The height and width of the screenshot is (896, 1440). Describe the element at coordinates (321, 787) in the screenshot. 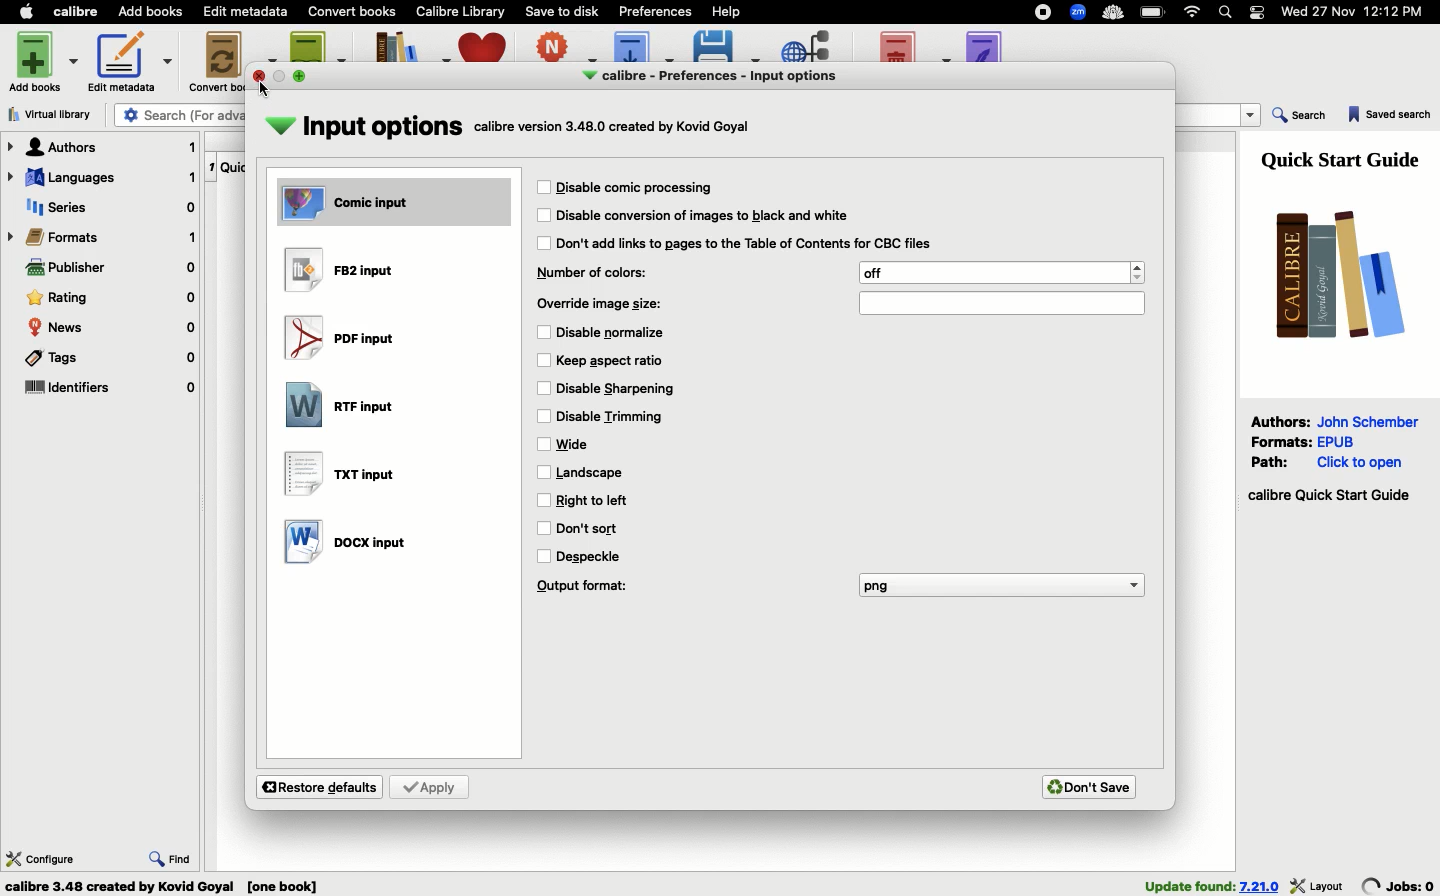

I see `Restore defaults` at that location.